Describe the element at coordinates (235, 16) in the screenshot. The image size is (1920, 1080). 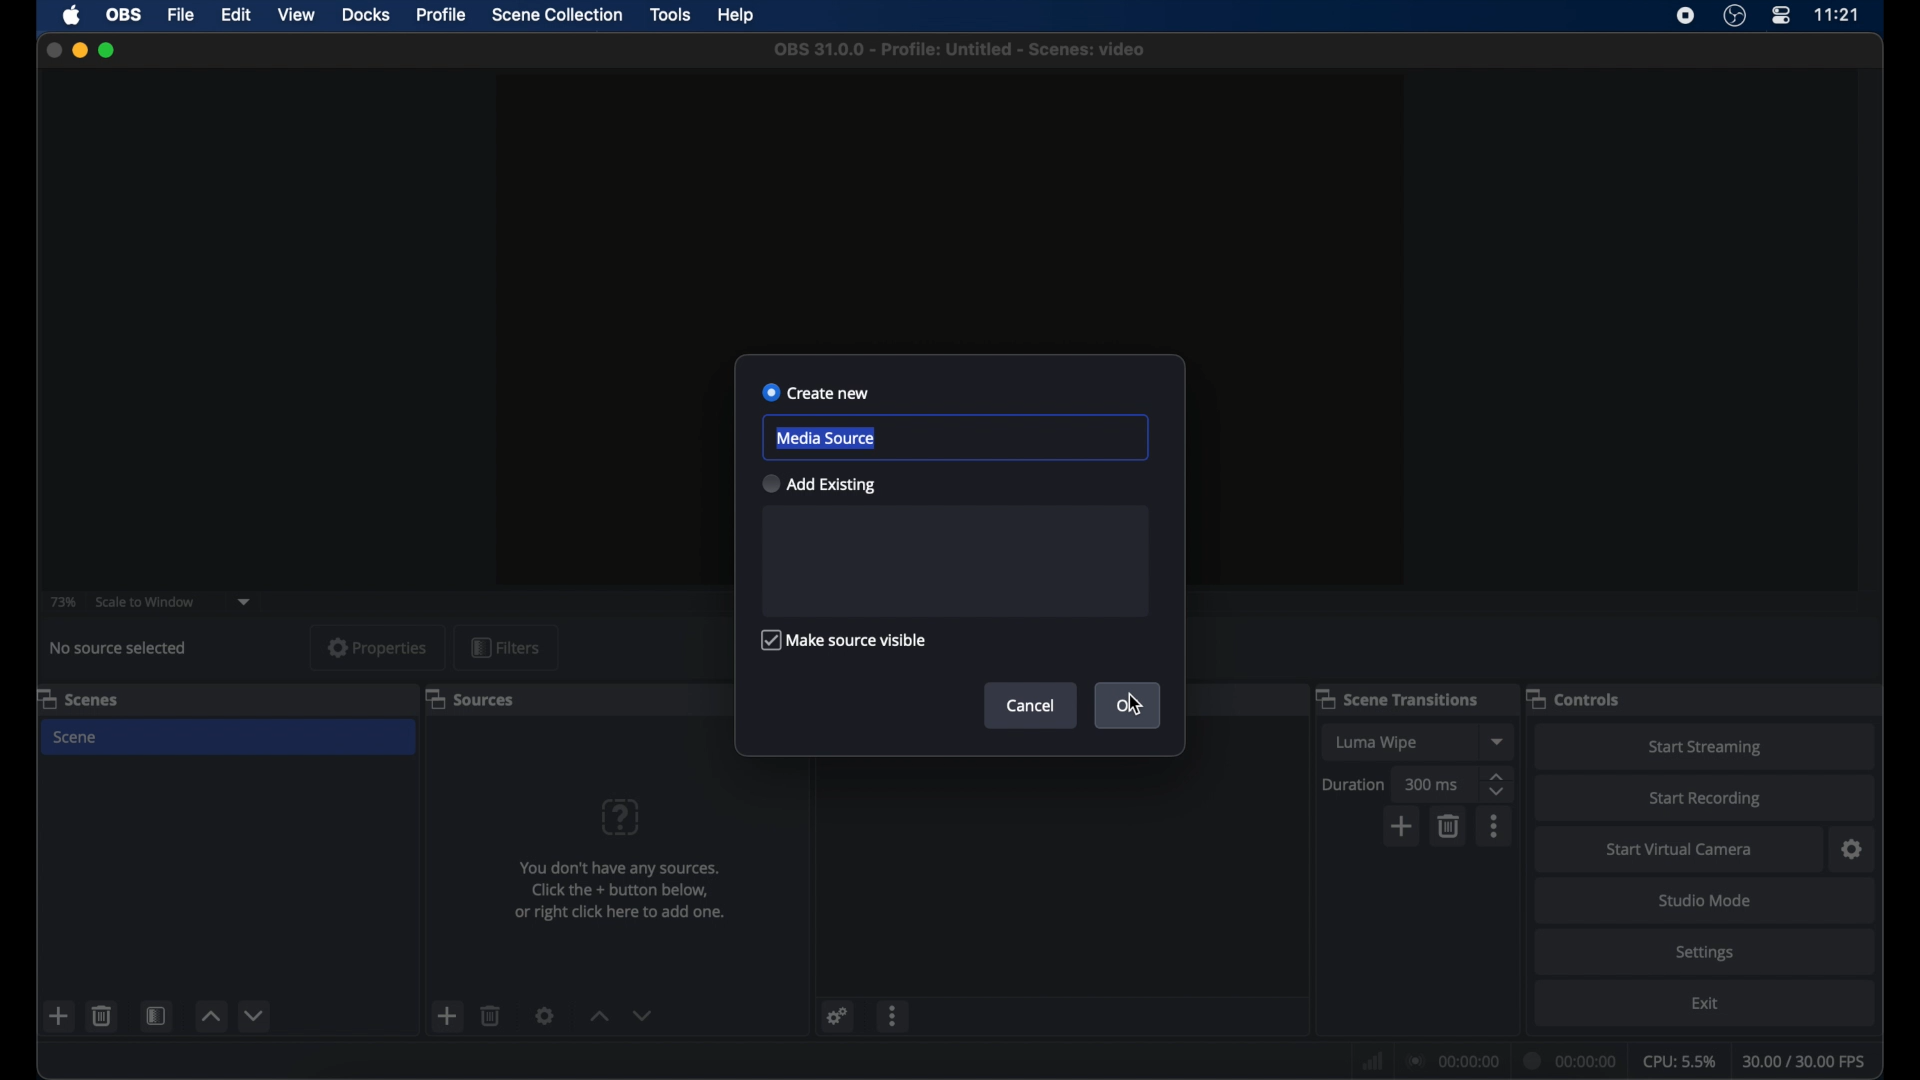
I see `edit` at that location.